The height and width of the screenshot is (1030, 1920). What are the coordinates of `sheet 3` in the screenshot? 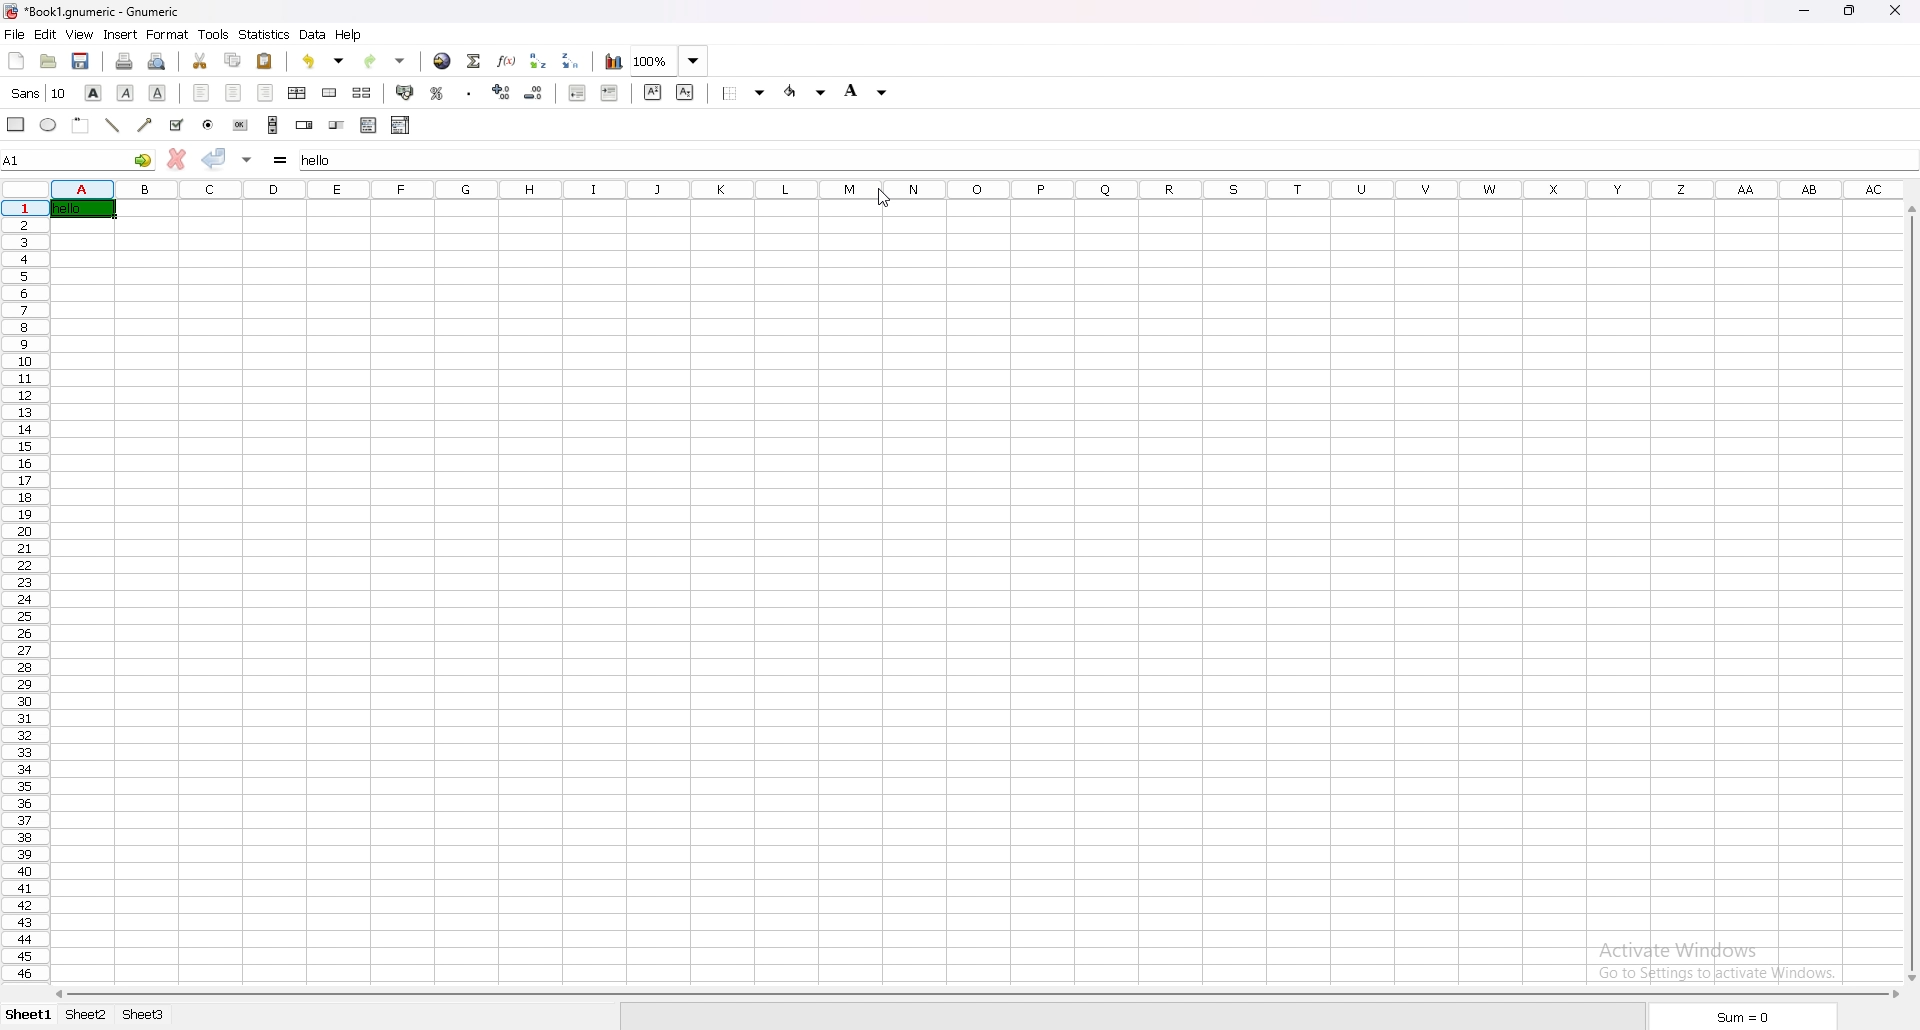 It's located at (144, 1014).